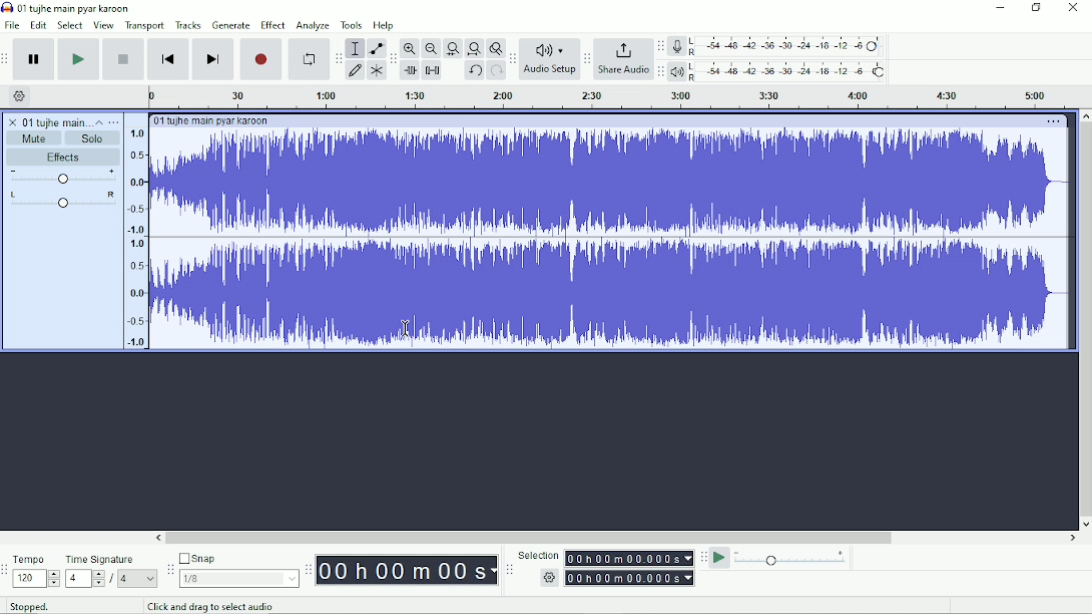  Describe the element at coordinates (375, 72) in the screenshot. I see `Multi-tool` at that location.